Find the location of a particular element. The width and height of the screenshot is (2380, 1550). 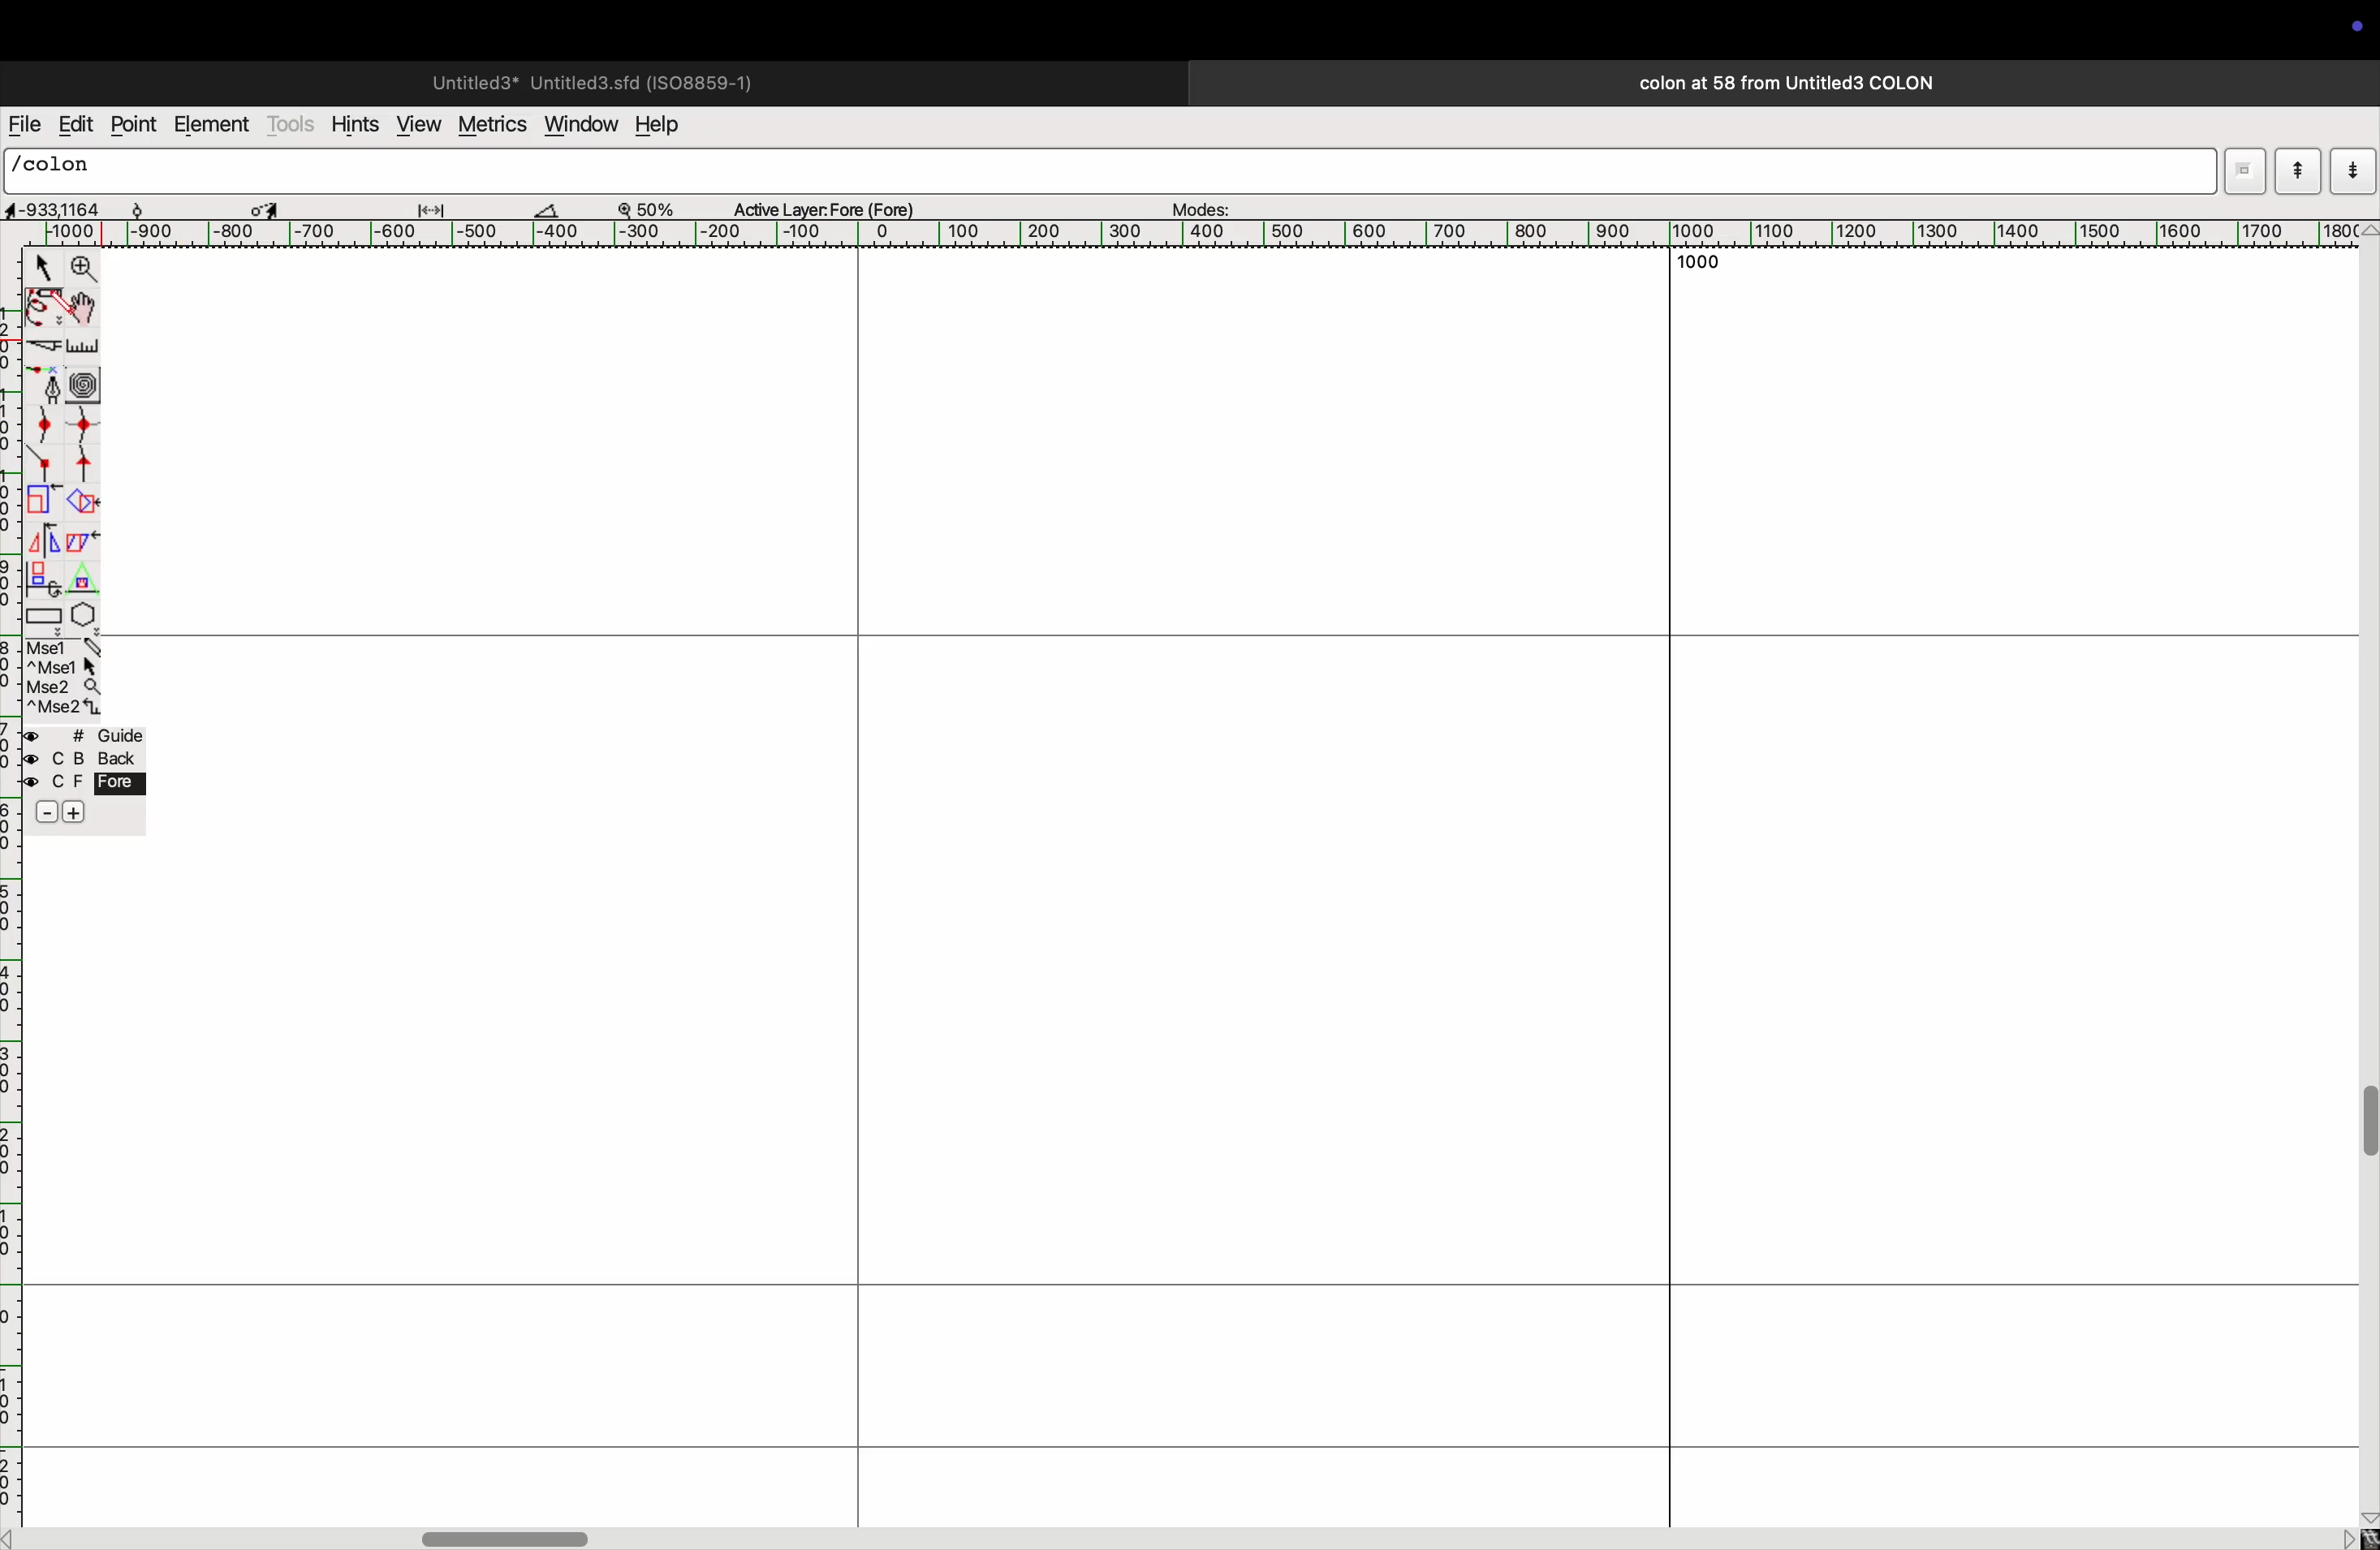

scale is located at coordinates (84, 348).